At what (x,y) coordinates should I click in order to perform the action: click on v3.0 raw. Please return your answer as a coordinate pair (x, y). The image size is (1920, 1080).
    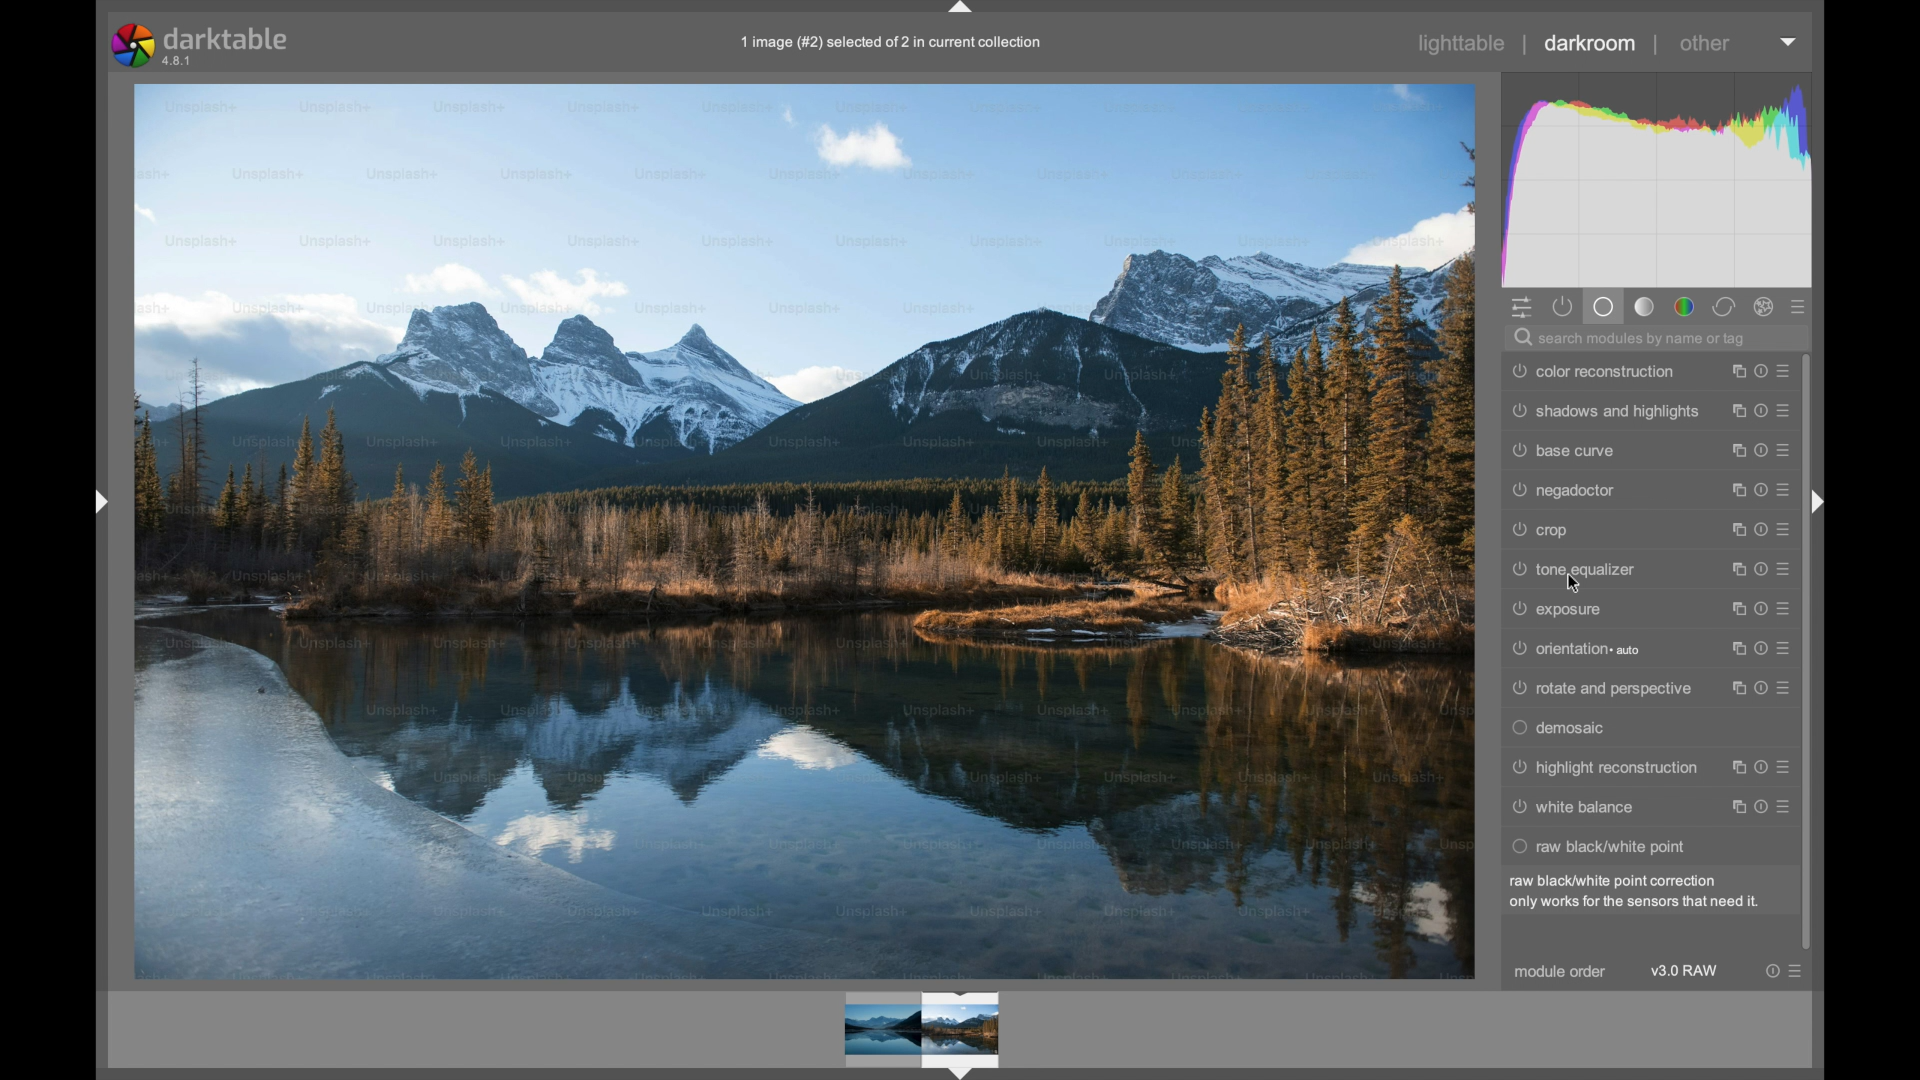
    Looking at the image, I should click on (1684, 970).